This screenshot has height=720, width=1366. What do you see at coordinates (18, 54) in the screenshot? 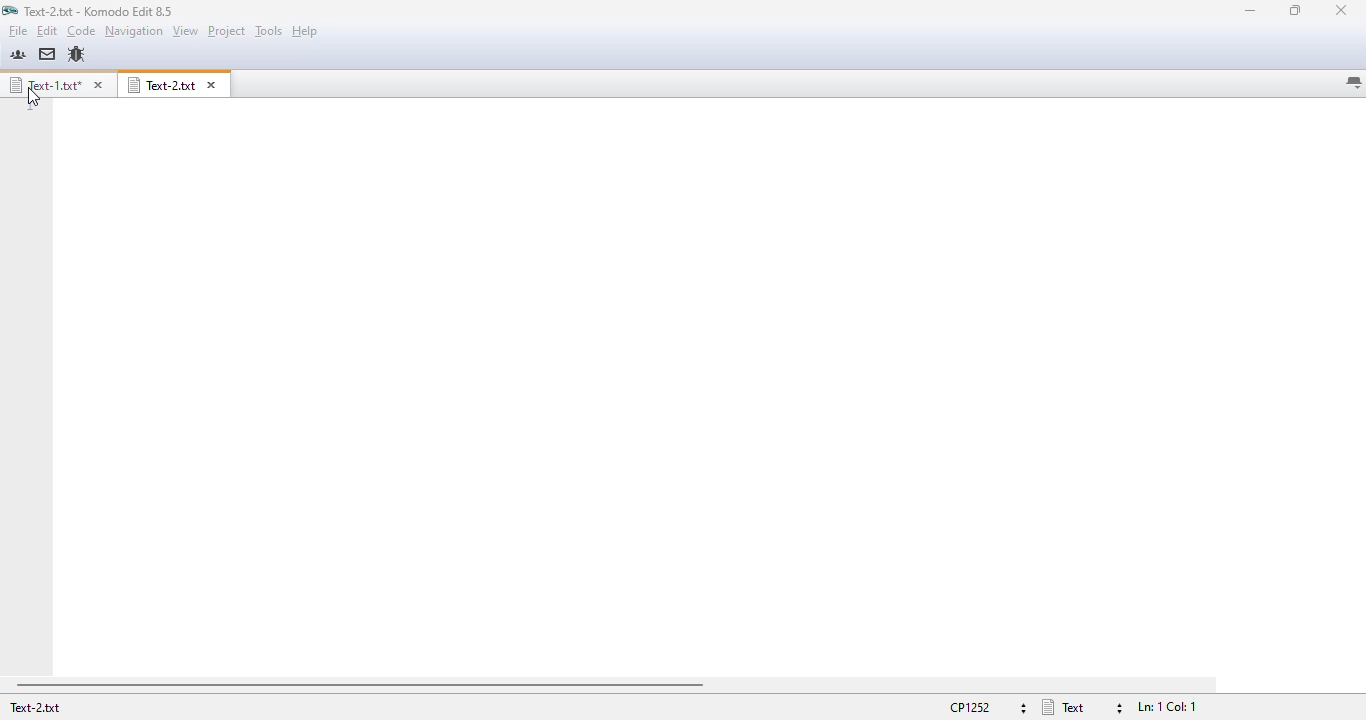
I see `komodo community` at bounding box center [18, 54].